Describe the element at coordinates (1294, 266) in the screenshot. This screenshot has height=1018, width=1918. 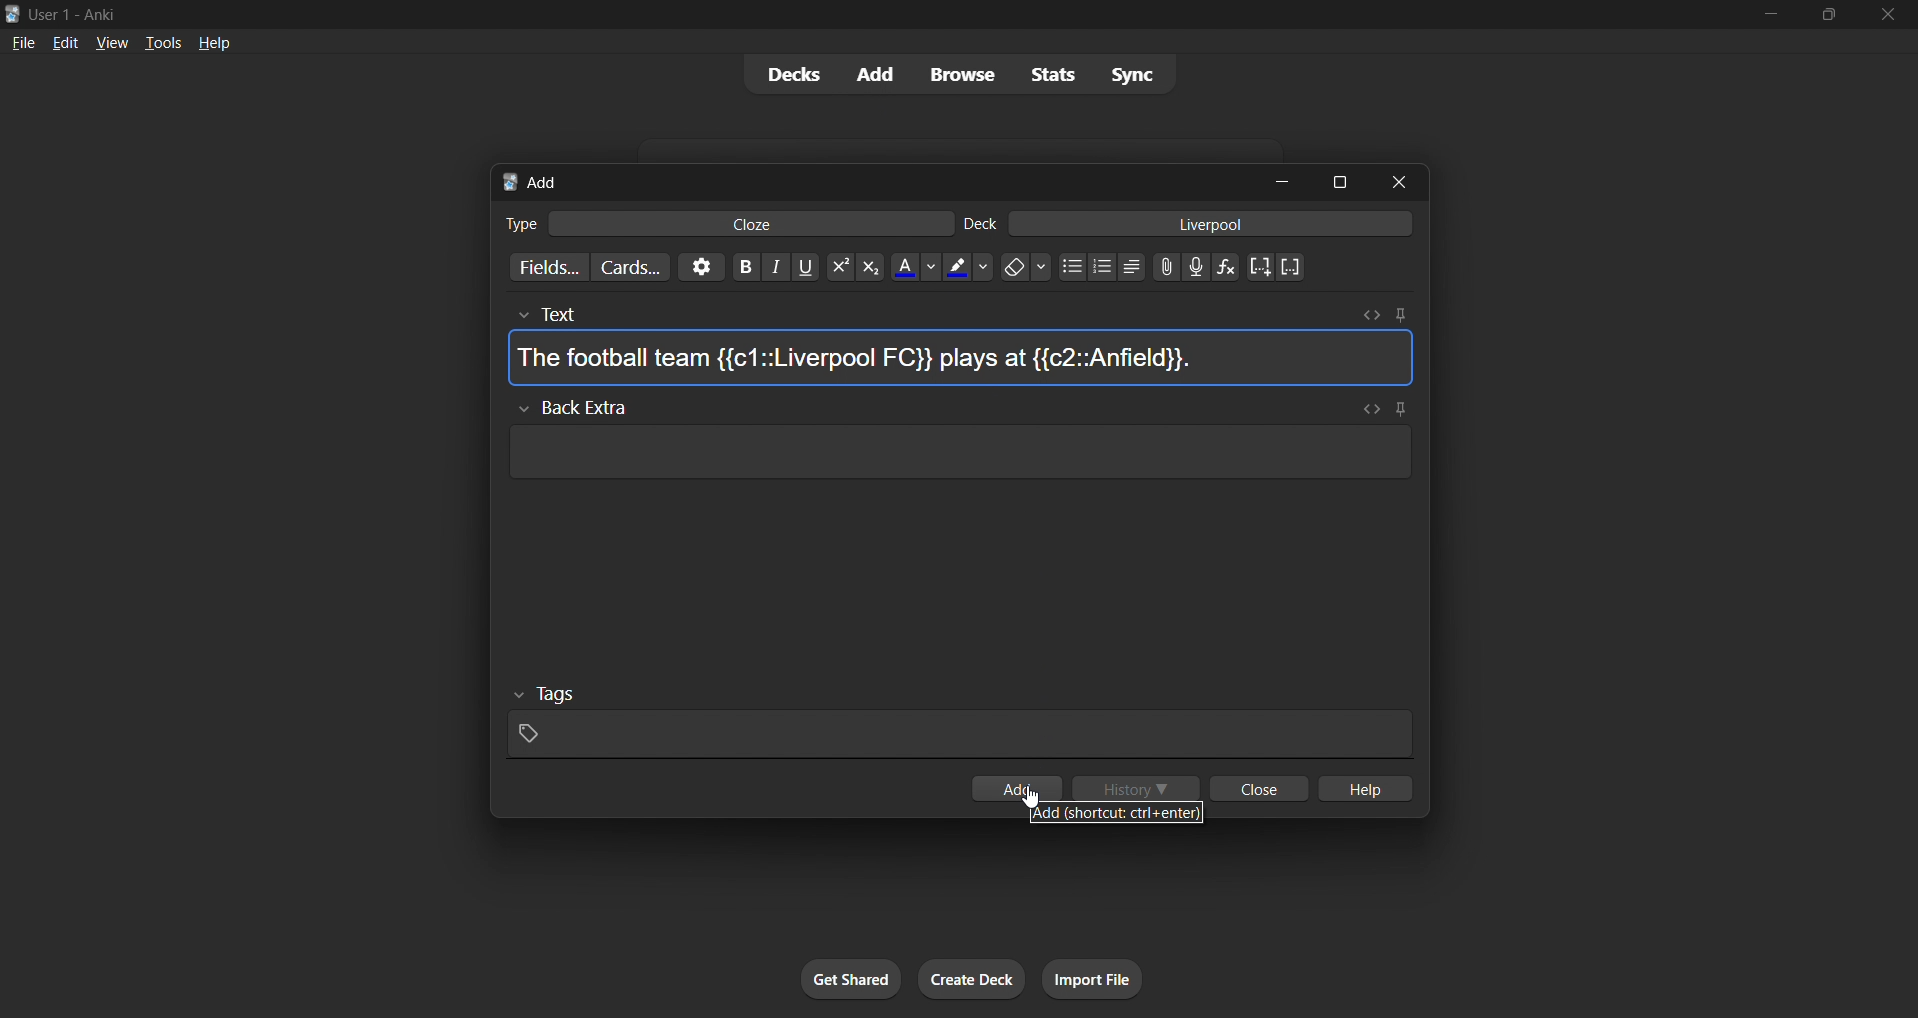
I see `cloze deletion` at that location.